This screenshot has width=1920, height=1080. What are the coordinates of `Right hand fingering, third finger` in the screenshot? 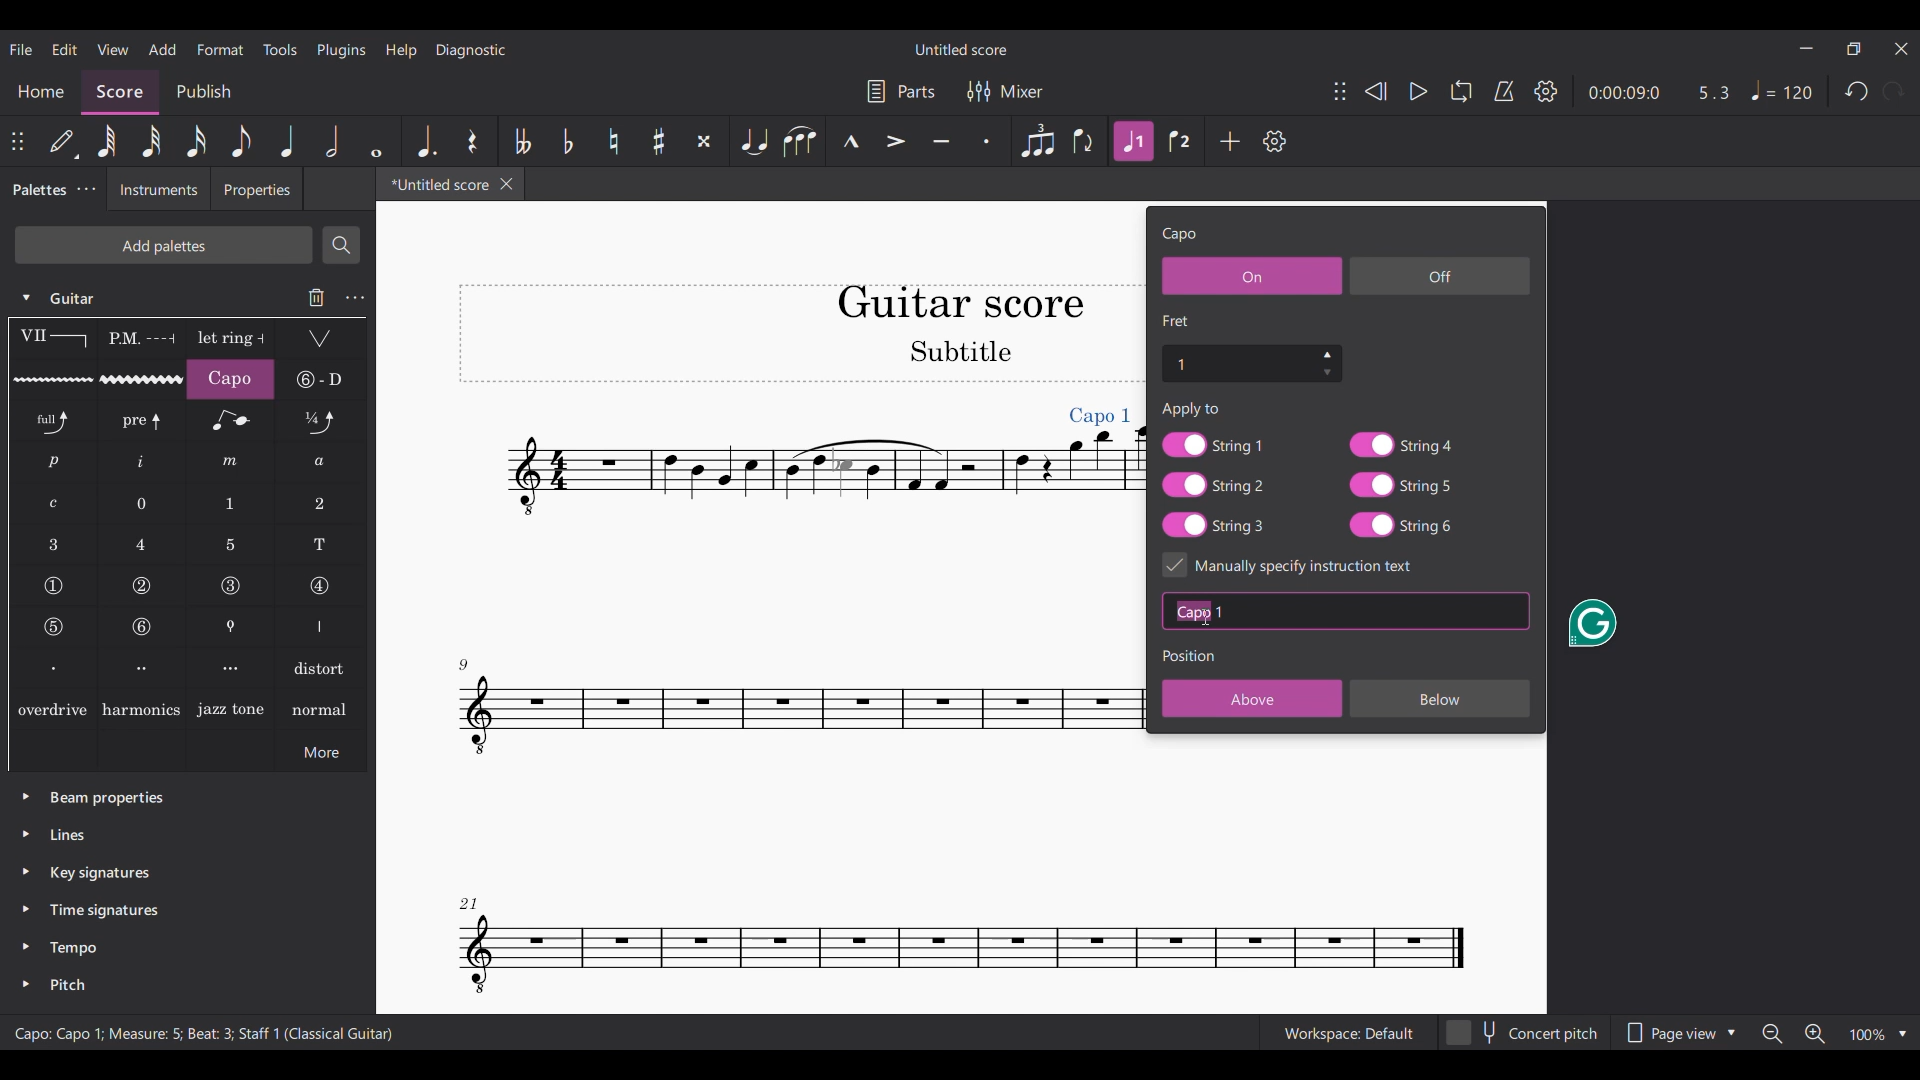 It's located at (232, 668).